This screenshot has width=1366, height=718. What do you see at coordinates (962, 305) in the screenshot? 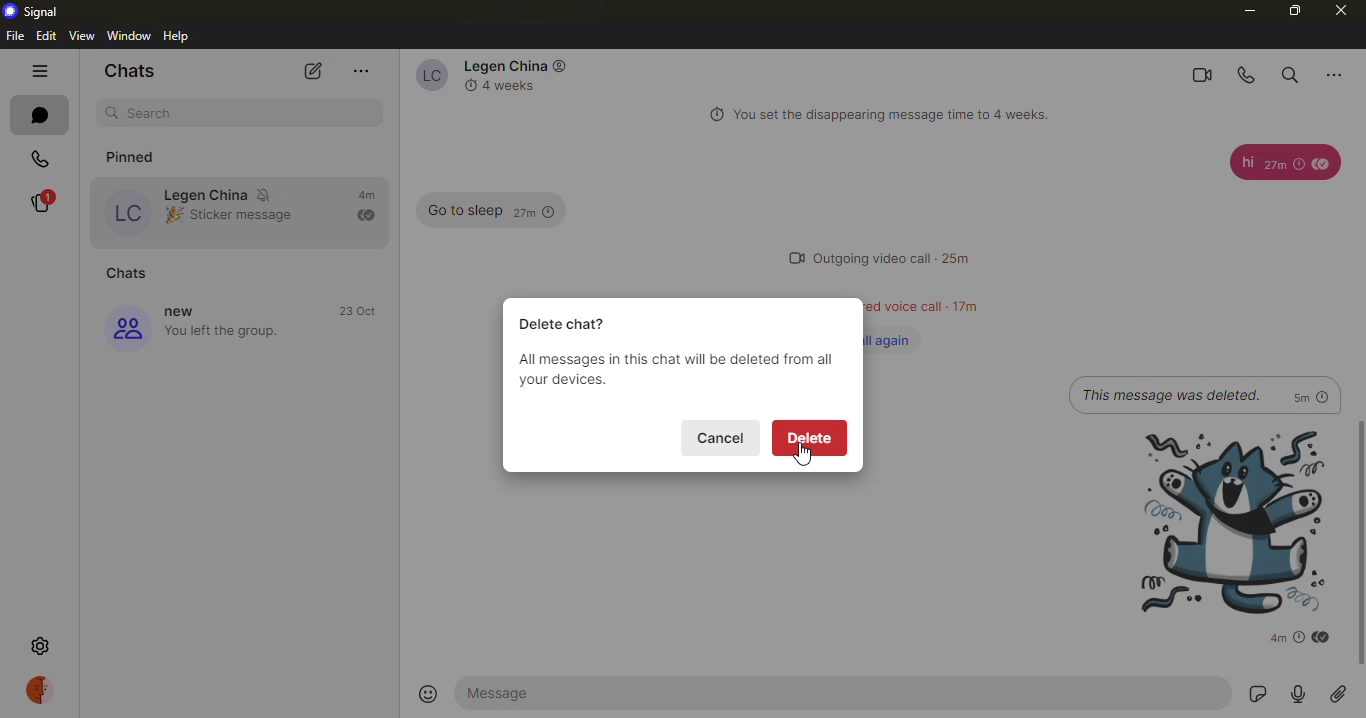
I see `time` at bounding box center [962, 305].